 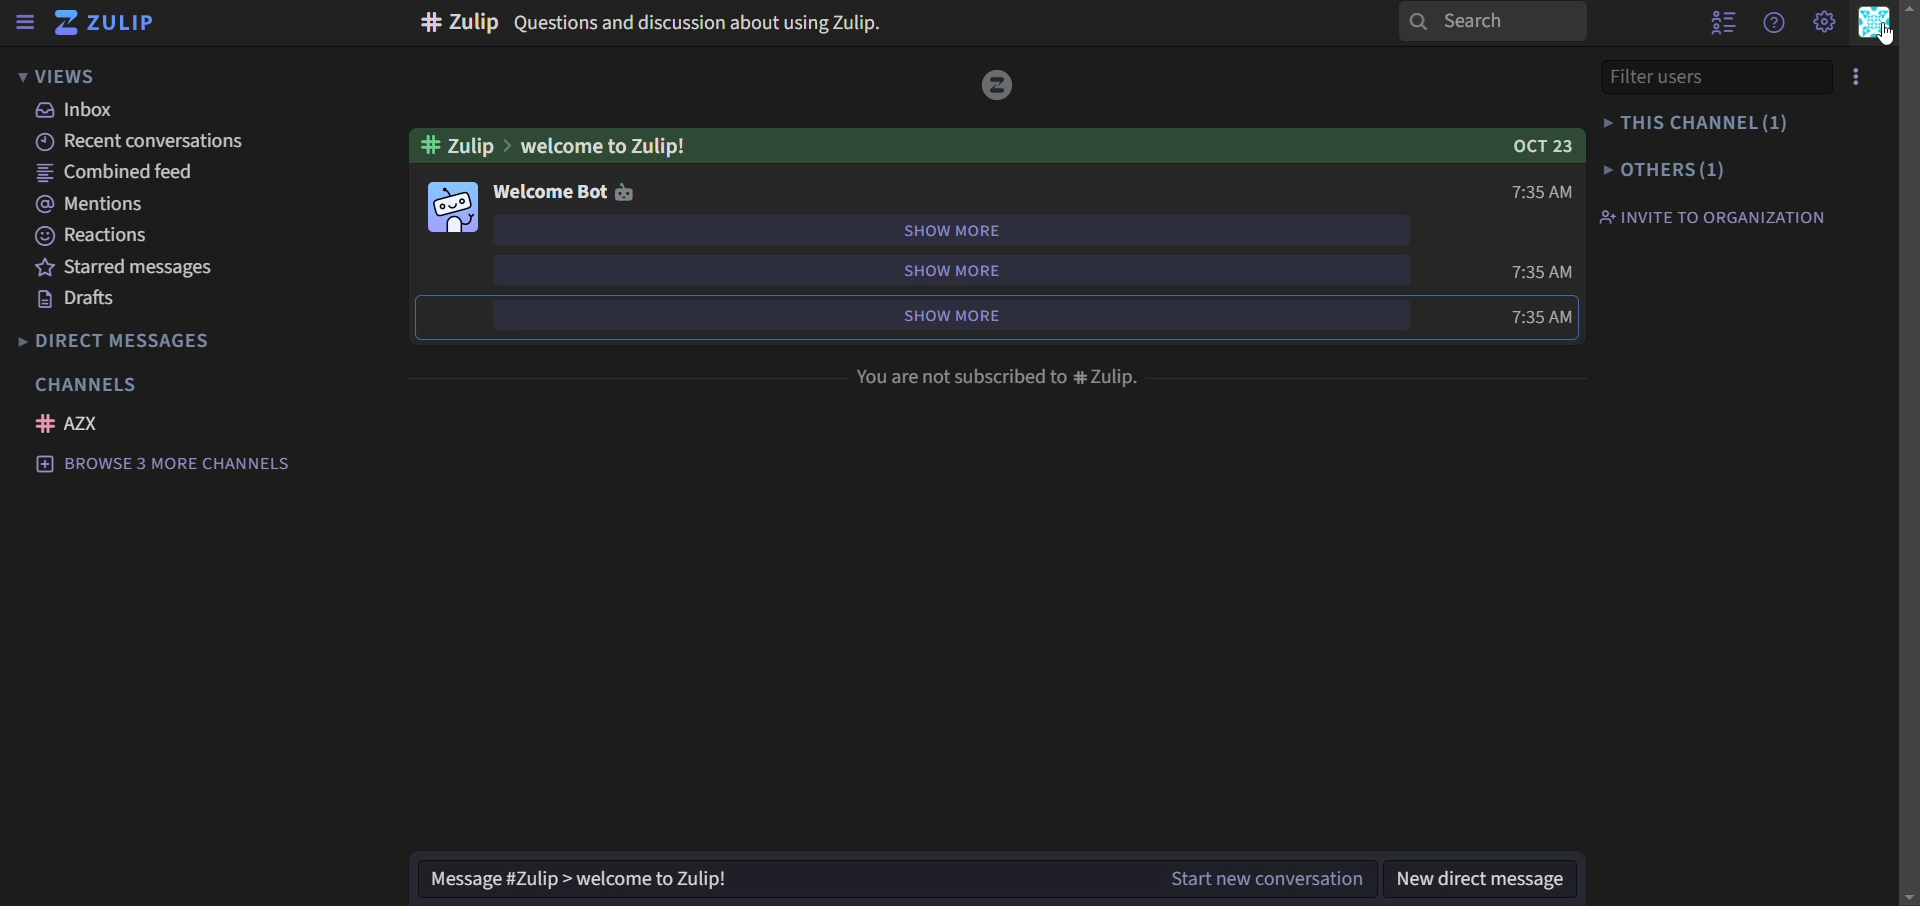 I want to click on channels, so click(x=91, y=384).